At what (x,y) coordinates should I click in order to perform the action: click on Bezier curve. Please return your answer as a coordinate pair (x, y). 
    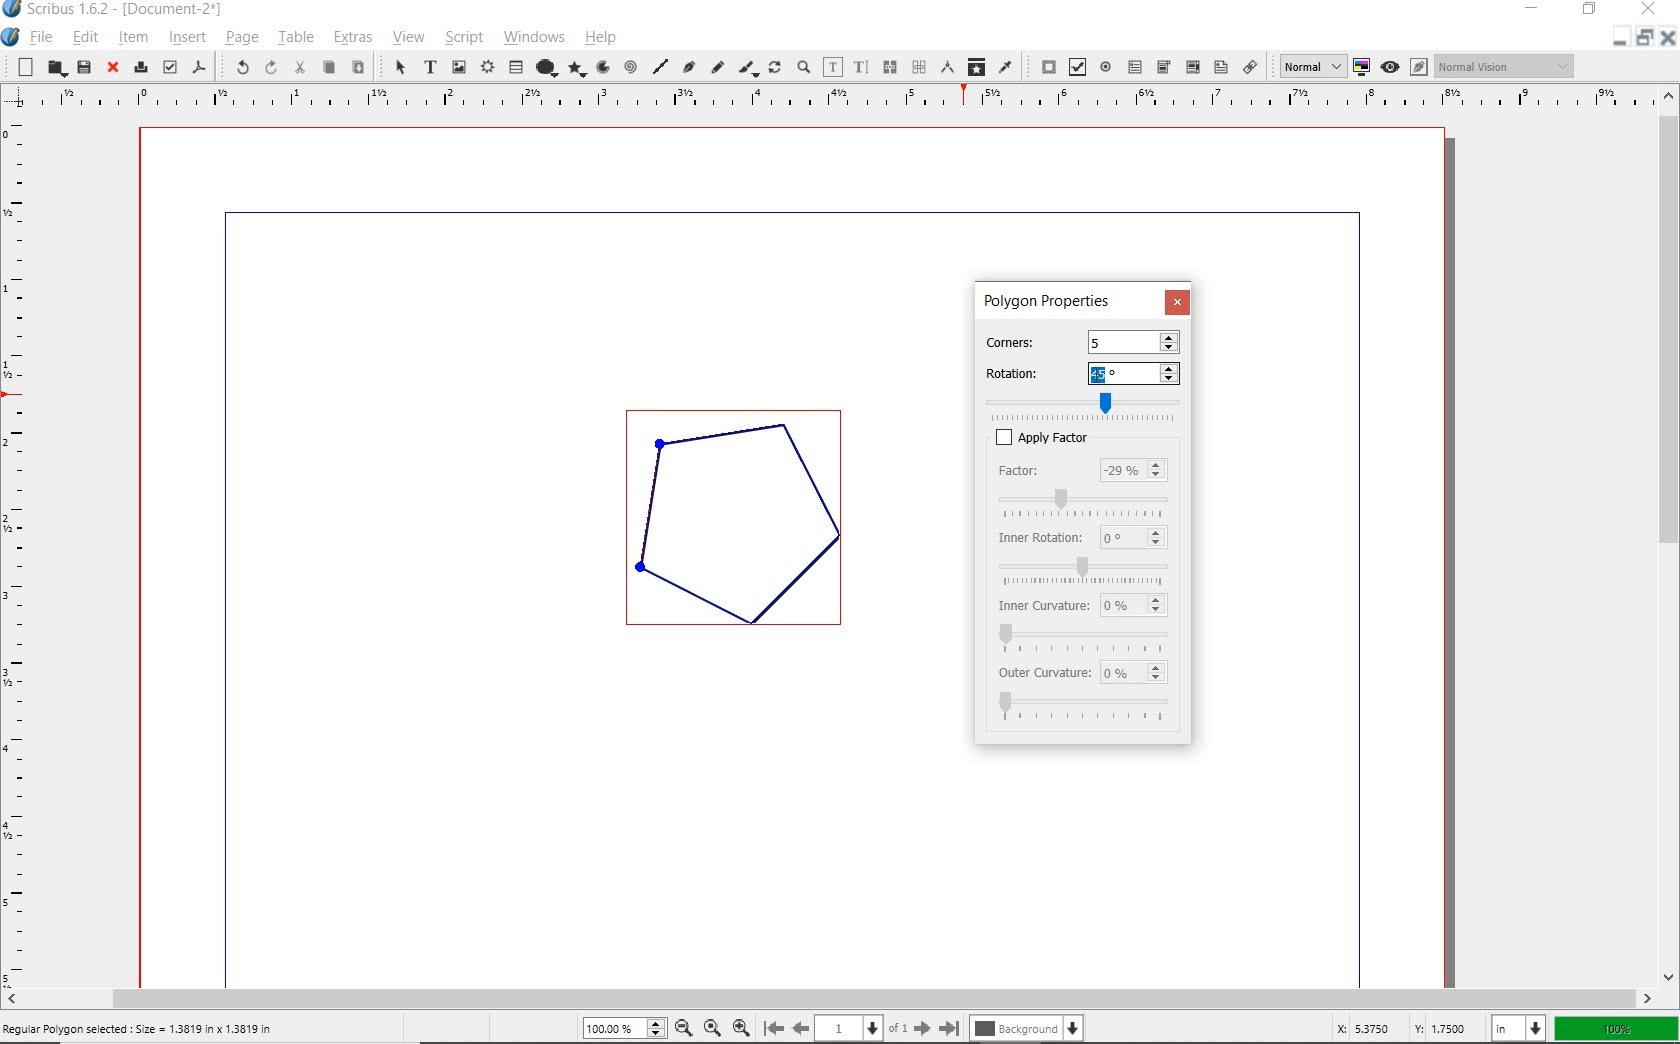
    Looking at the image, I should click on (686, 67).